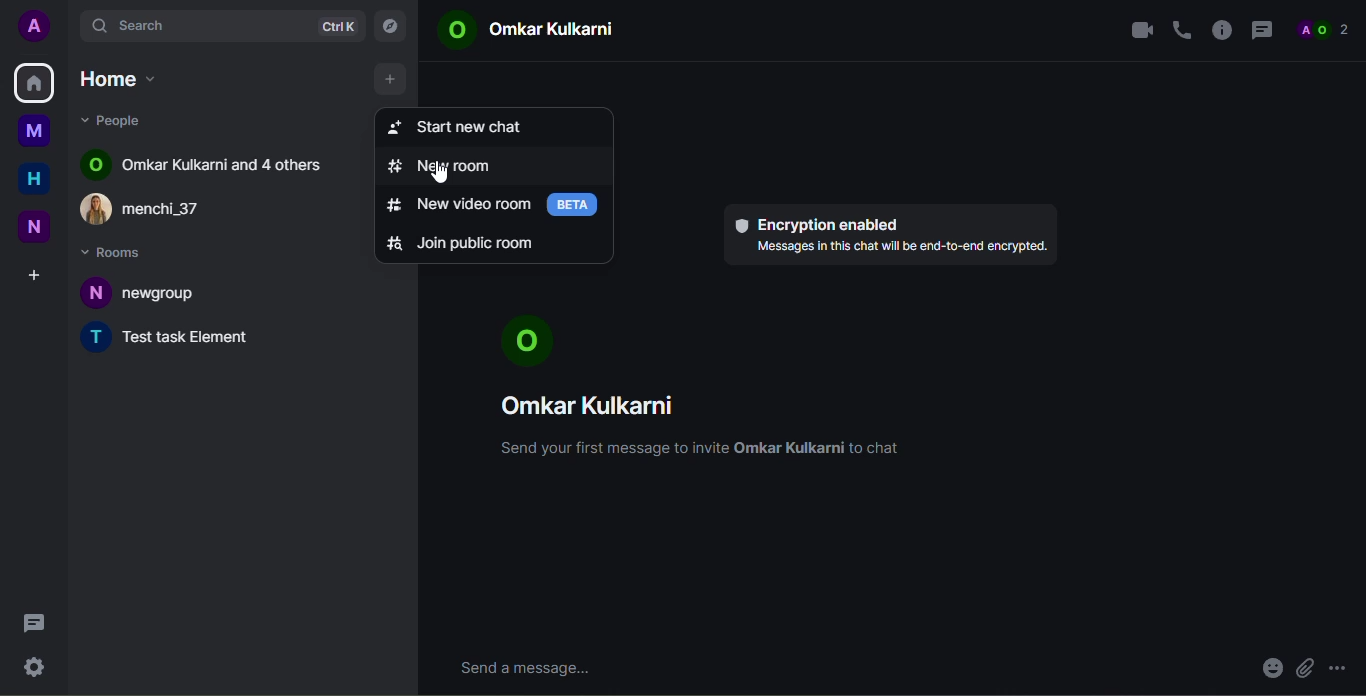 This screenshot has height=696, width=1366. Describe the element at coordinates (33, 276) in the screenshot. I see `create space` at that location.